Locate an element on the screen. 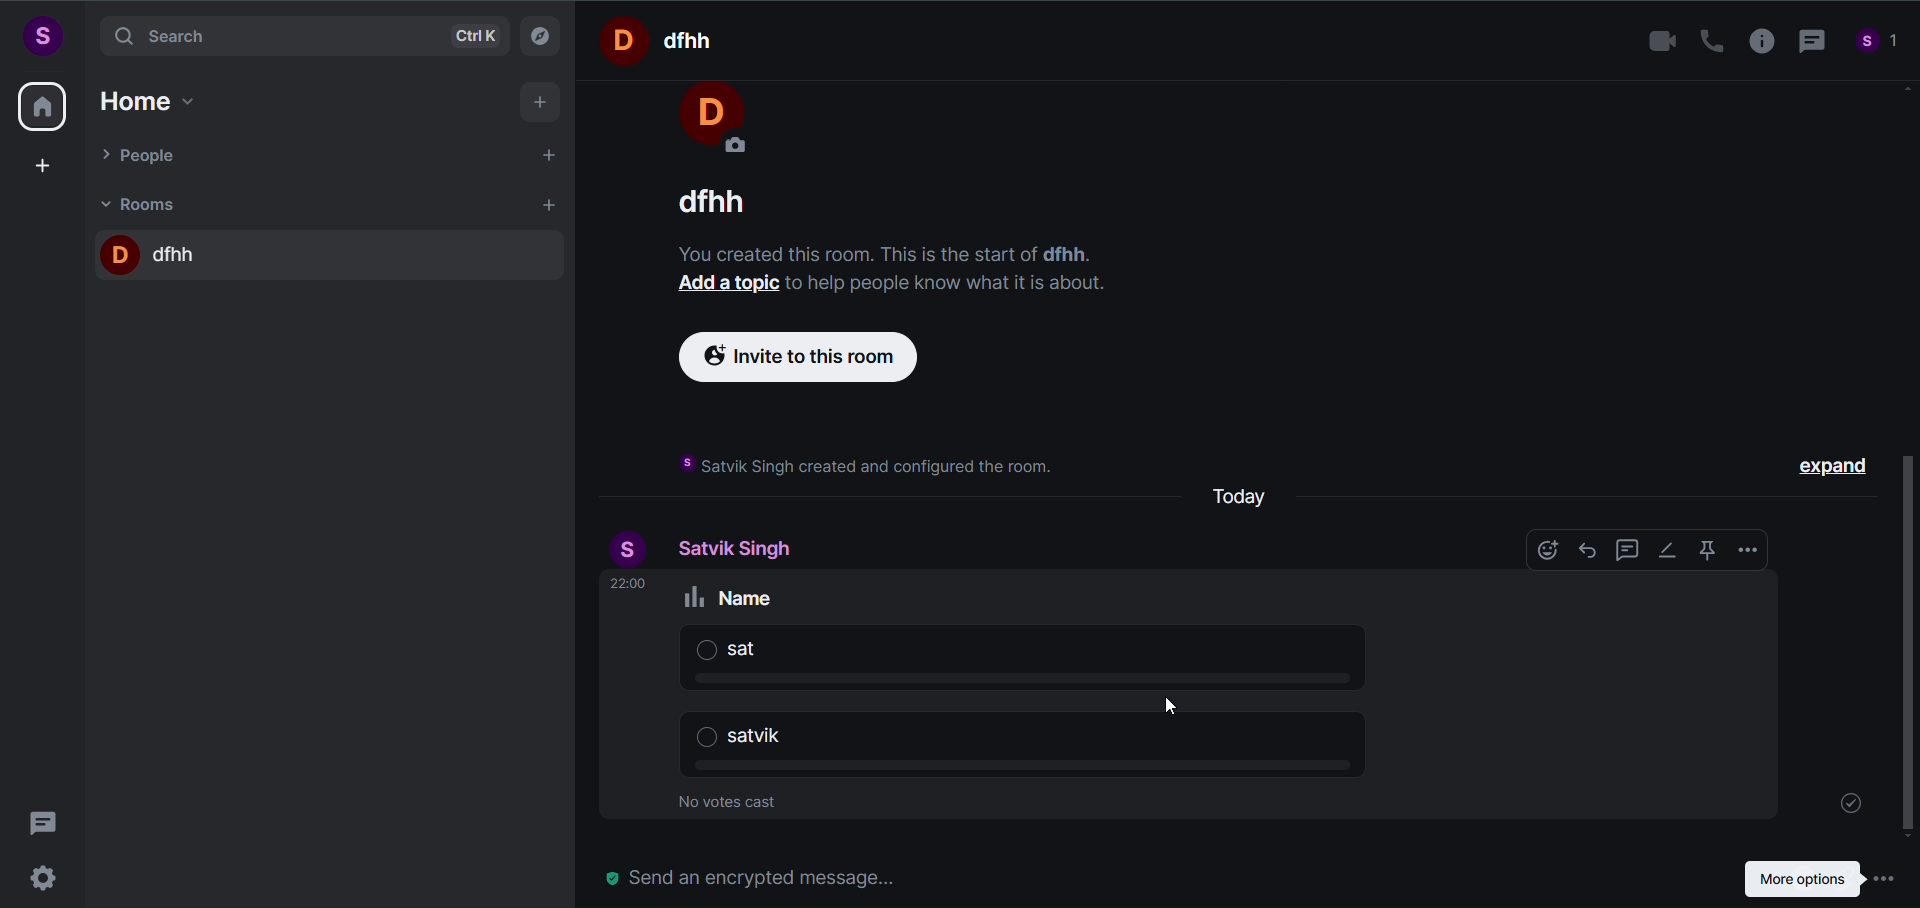 The height and width of the screenshot is (908, 1920). user is located at coordinates (41, 35).